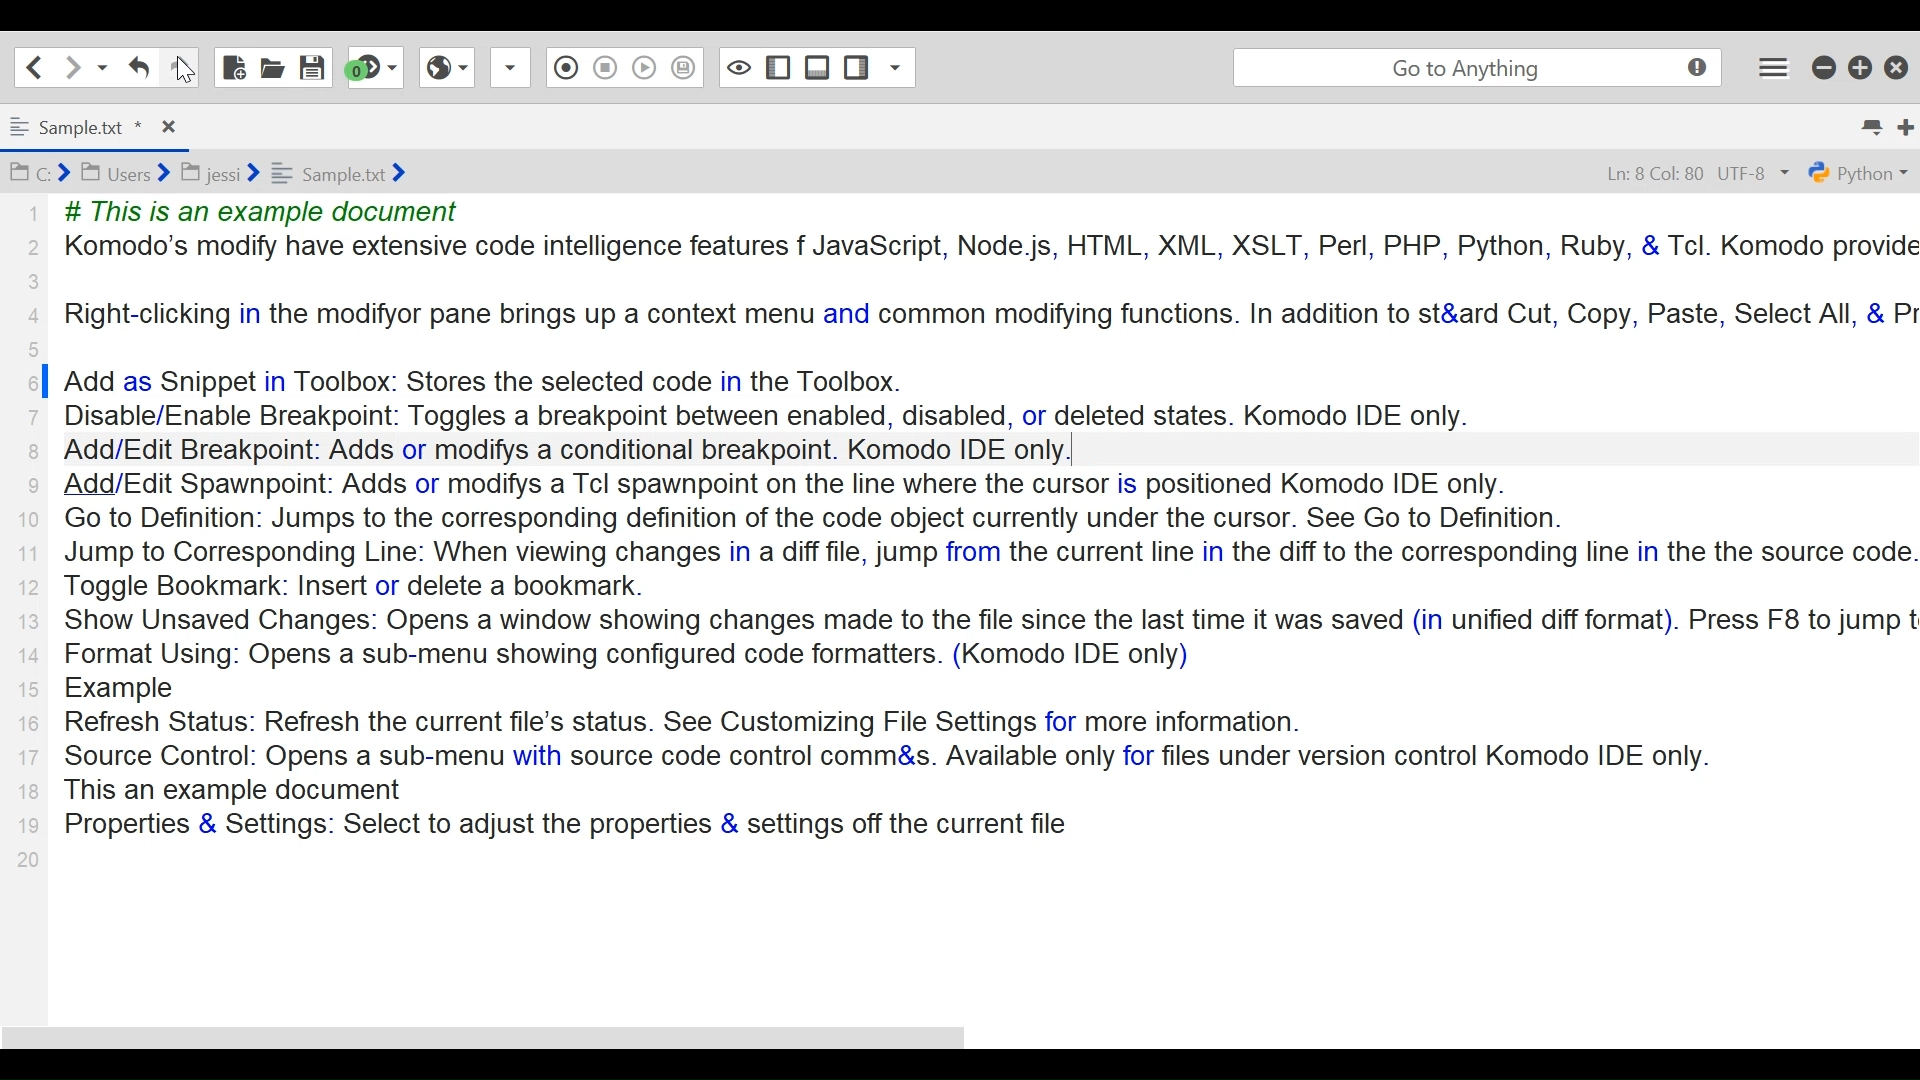 The width and height of the screenshot is (1920, 1080). I want to click on Go back one file location, so click(35, 66).